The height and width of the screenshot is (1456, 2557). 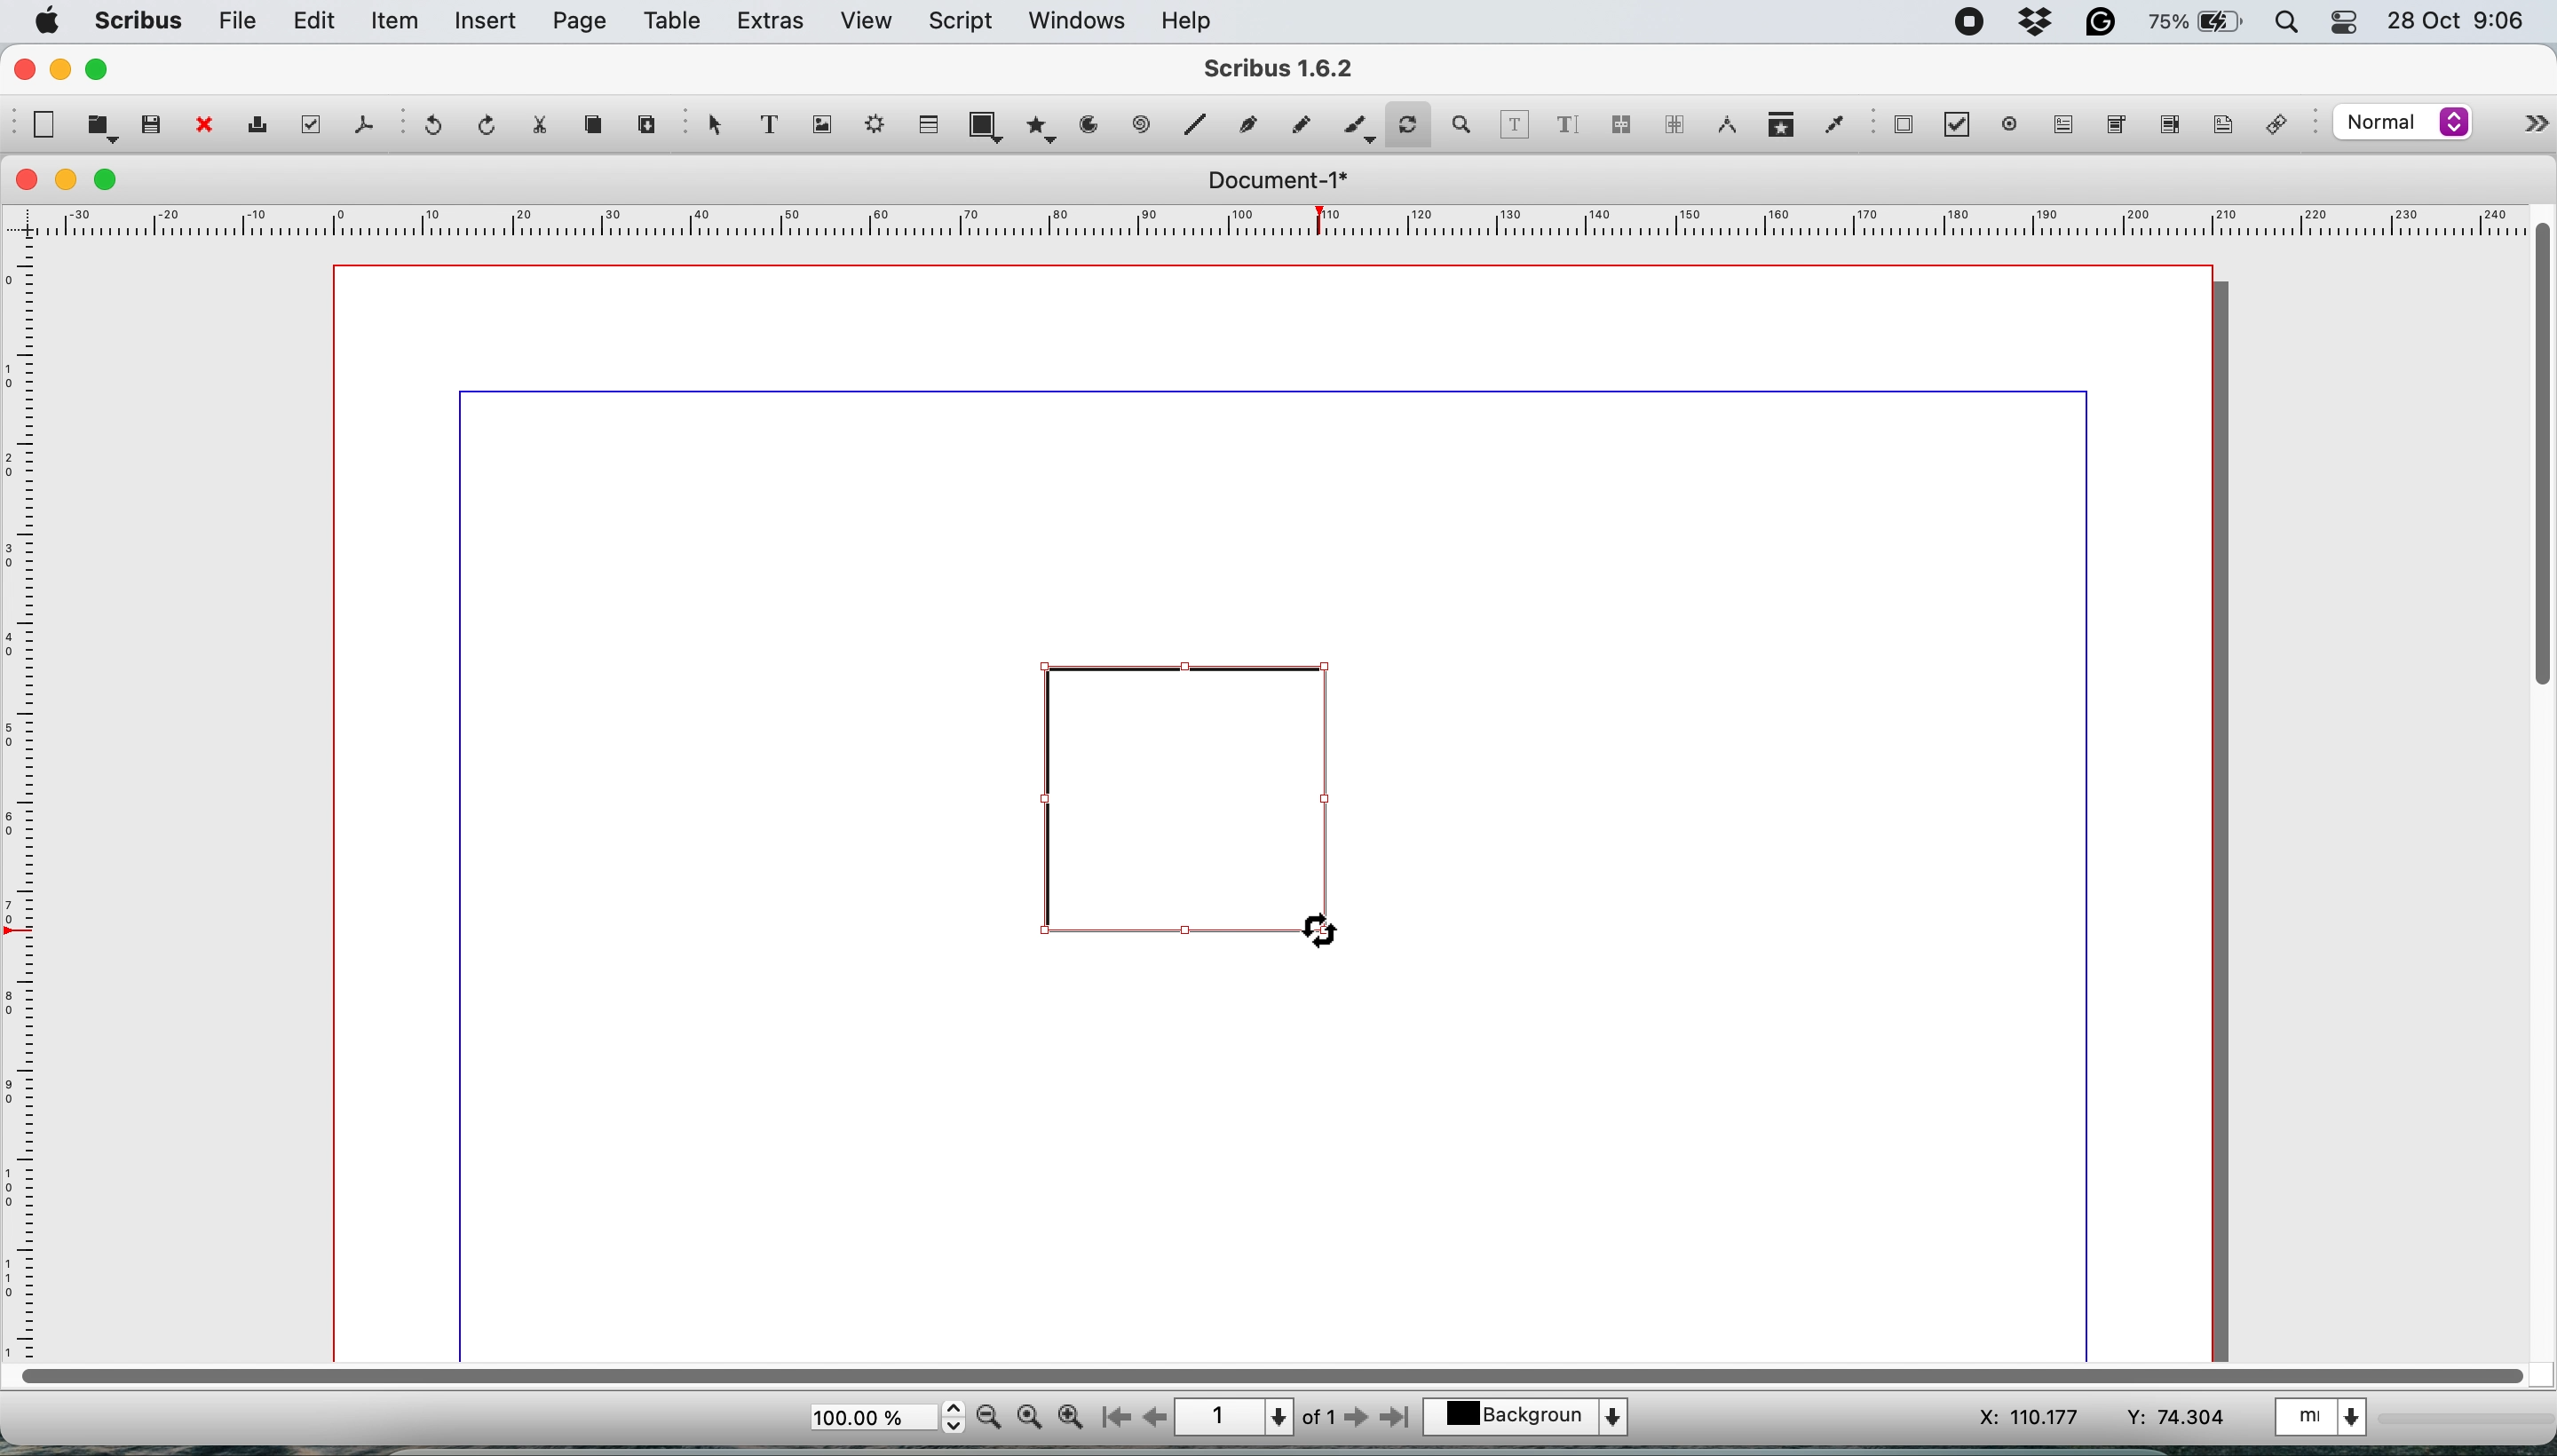 What do you see at coordinates (1155, 1416) in the screenshot?
I see `go to previous page` at bounding box center [1155, 1416].